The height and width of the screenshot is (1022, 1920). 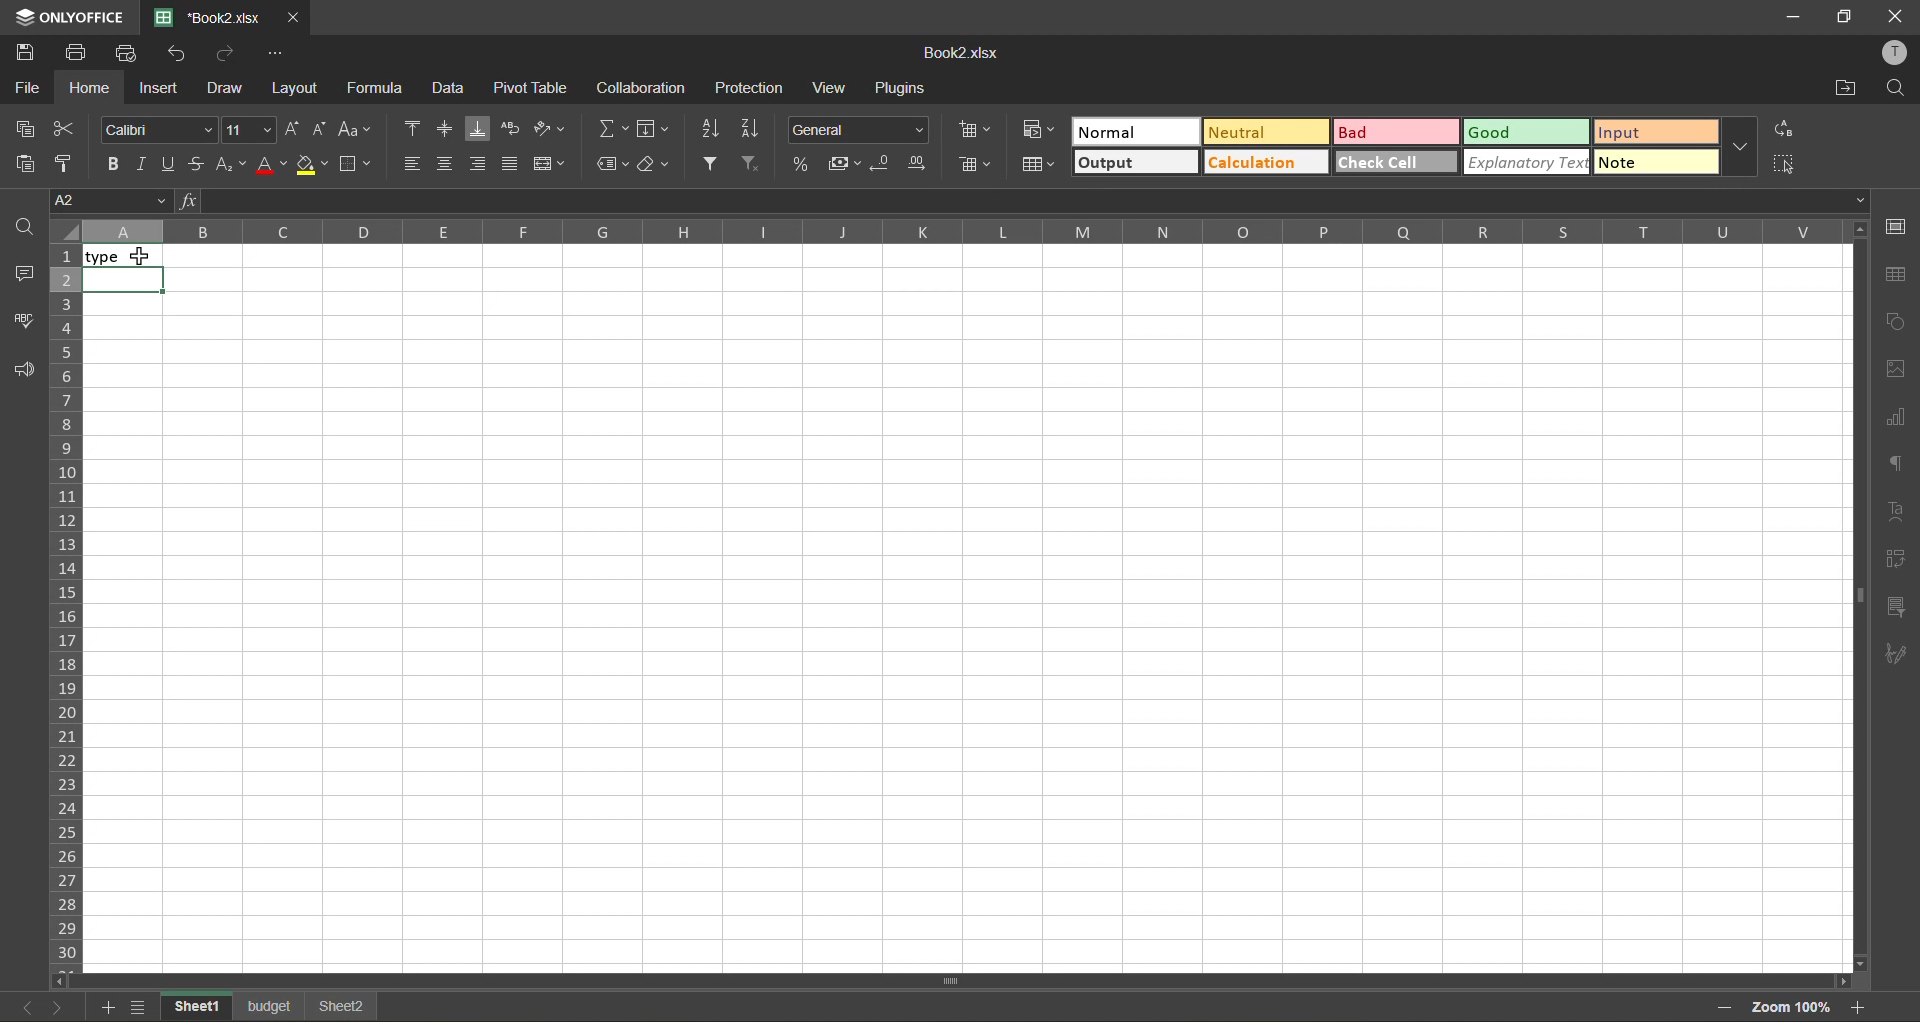 I want to click on layout, so click(x=297, y=91).